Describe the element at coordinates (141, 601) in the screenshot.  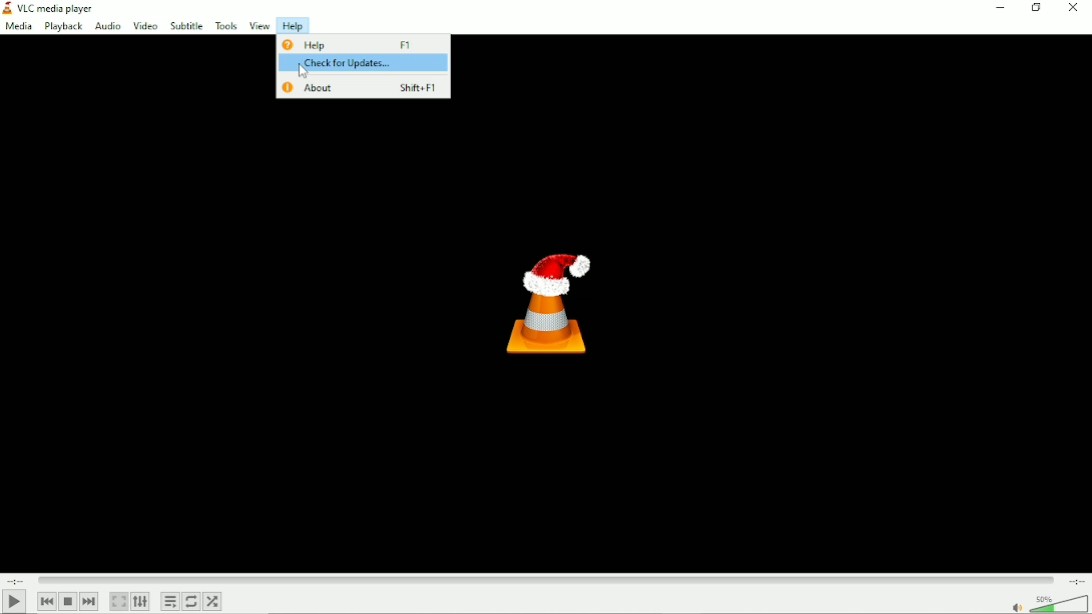
I see `Show extended settings` at that location.